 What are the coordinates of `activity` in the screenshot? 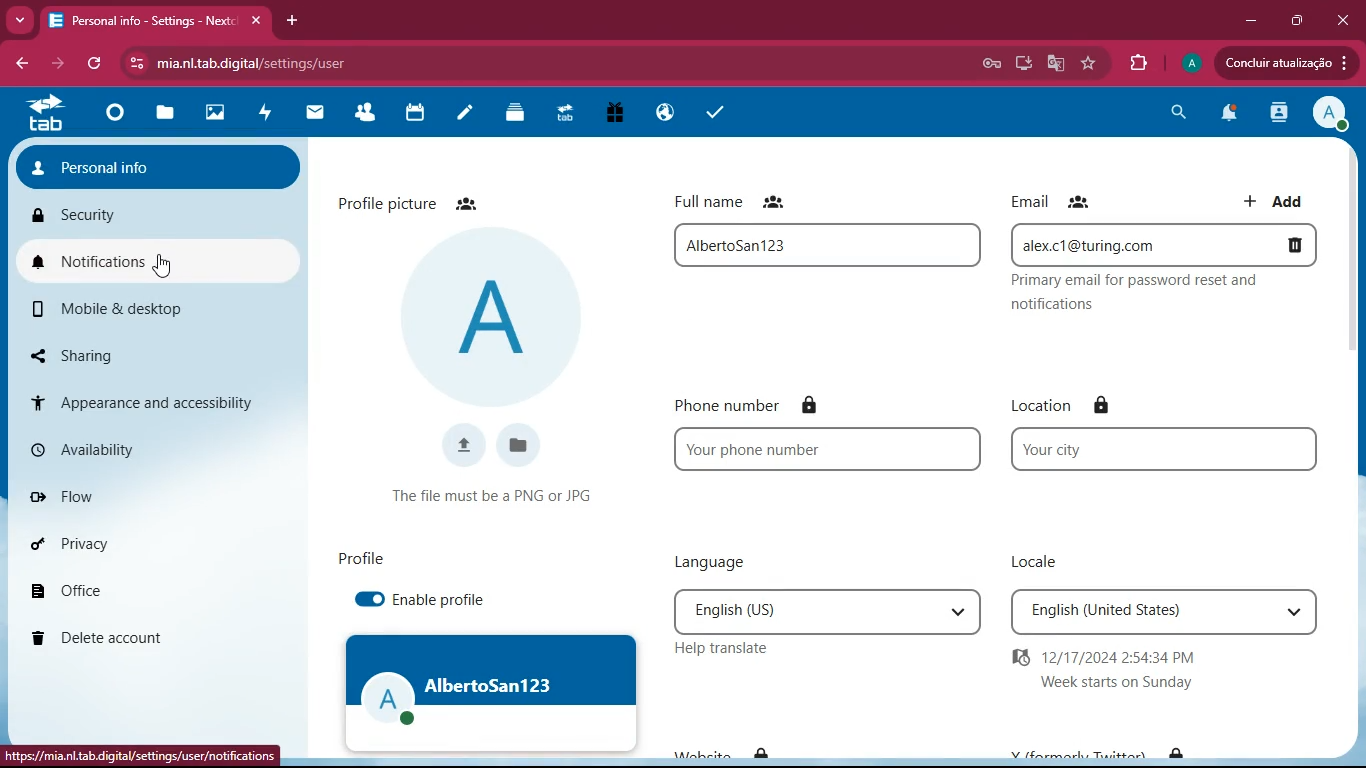 It's located at (1276, 113).